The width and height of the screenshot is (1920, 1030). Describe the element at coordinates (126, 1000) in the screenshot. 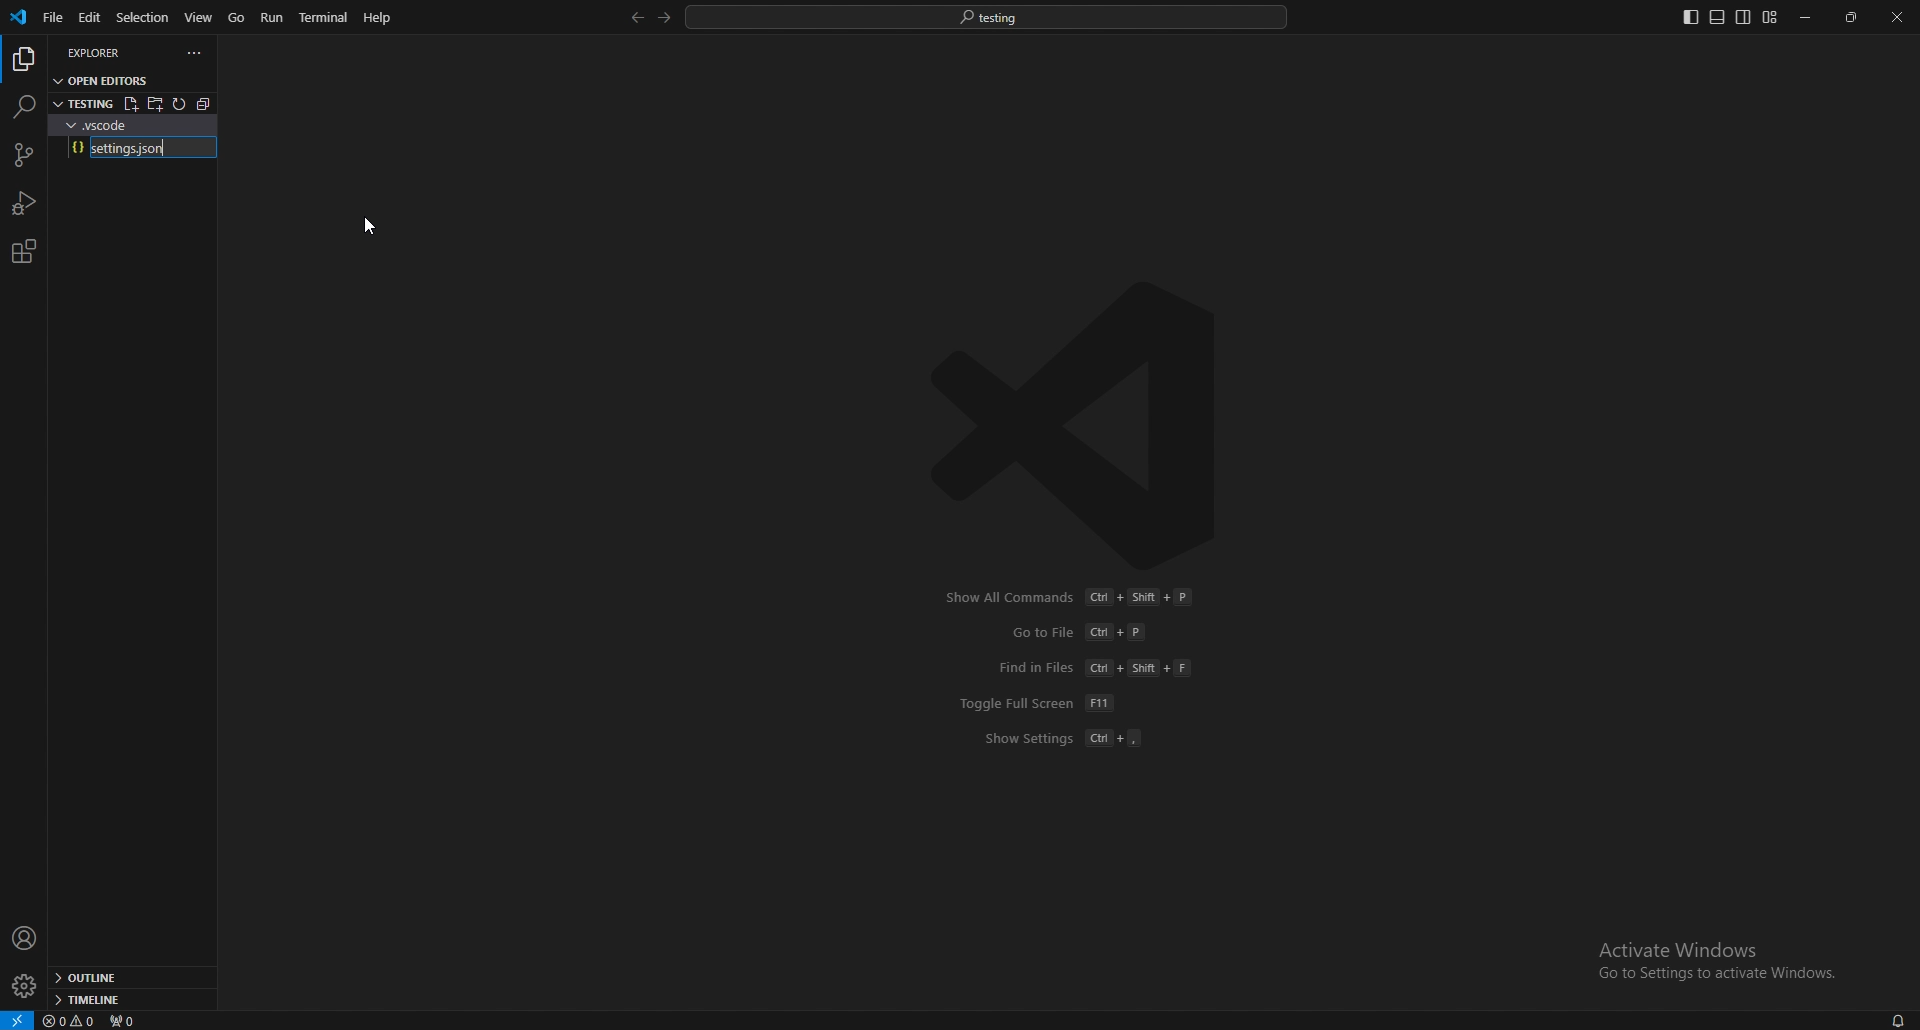

I see `timeline` at that location.